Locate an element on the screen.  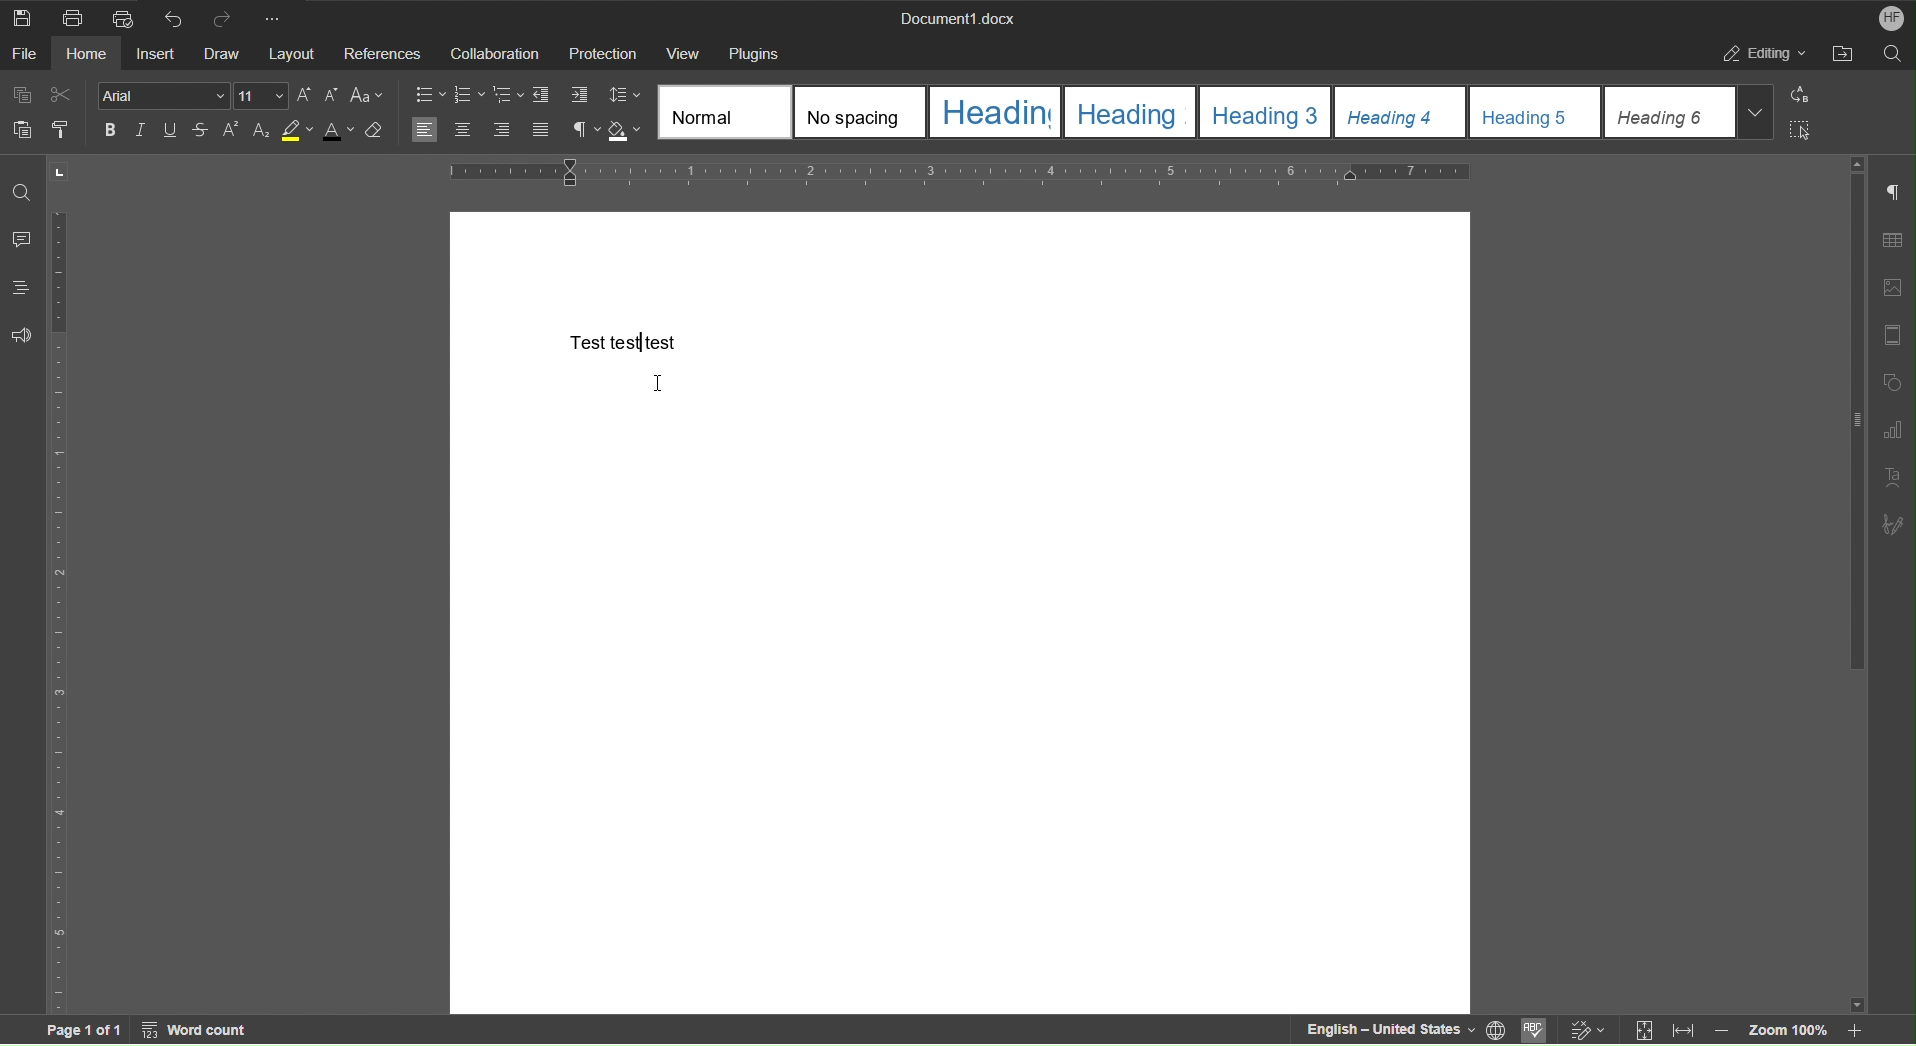
Text Art is located at coordinates (1891, 478).